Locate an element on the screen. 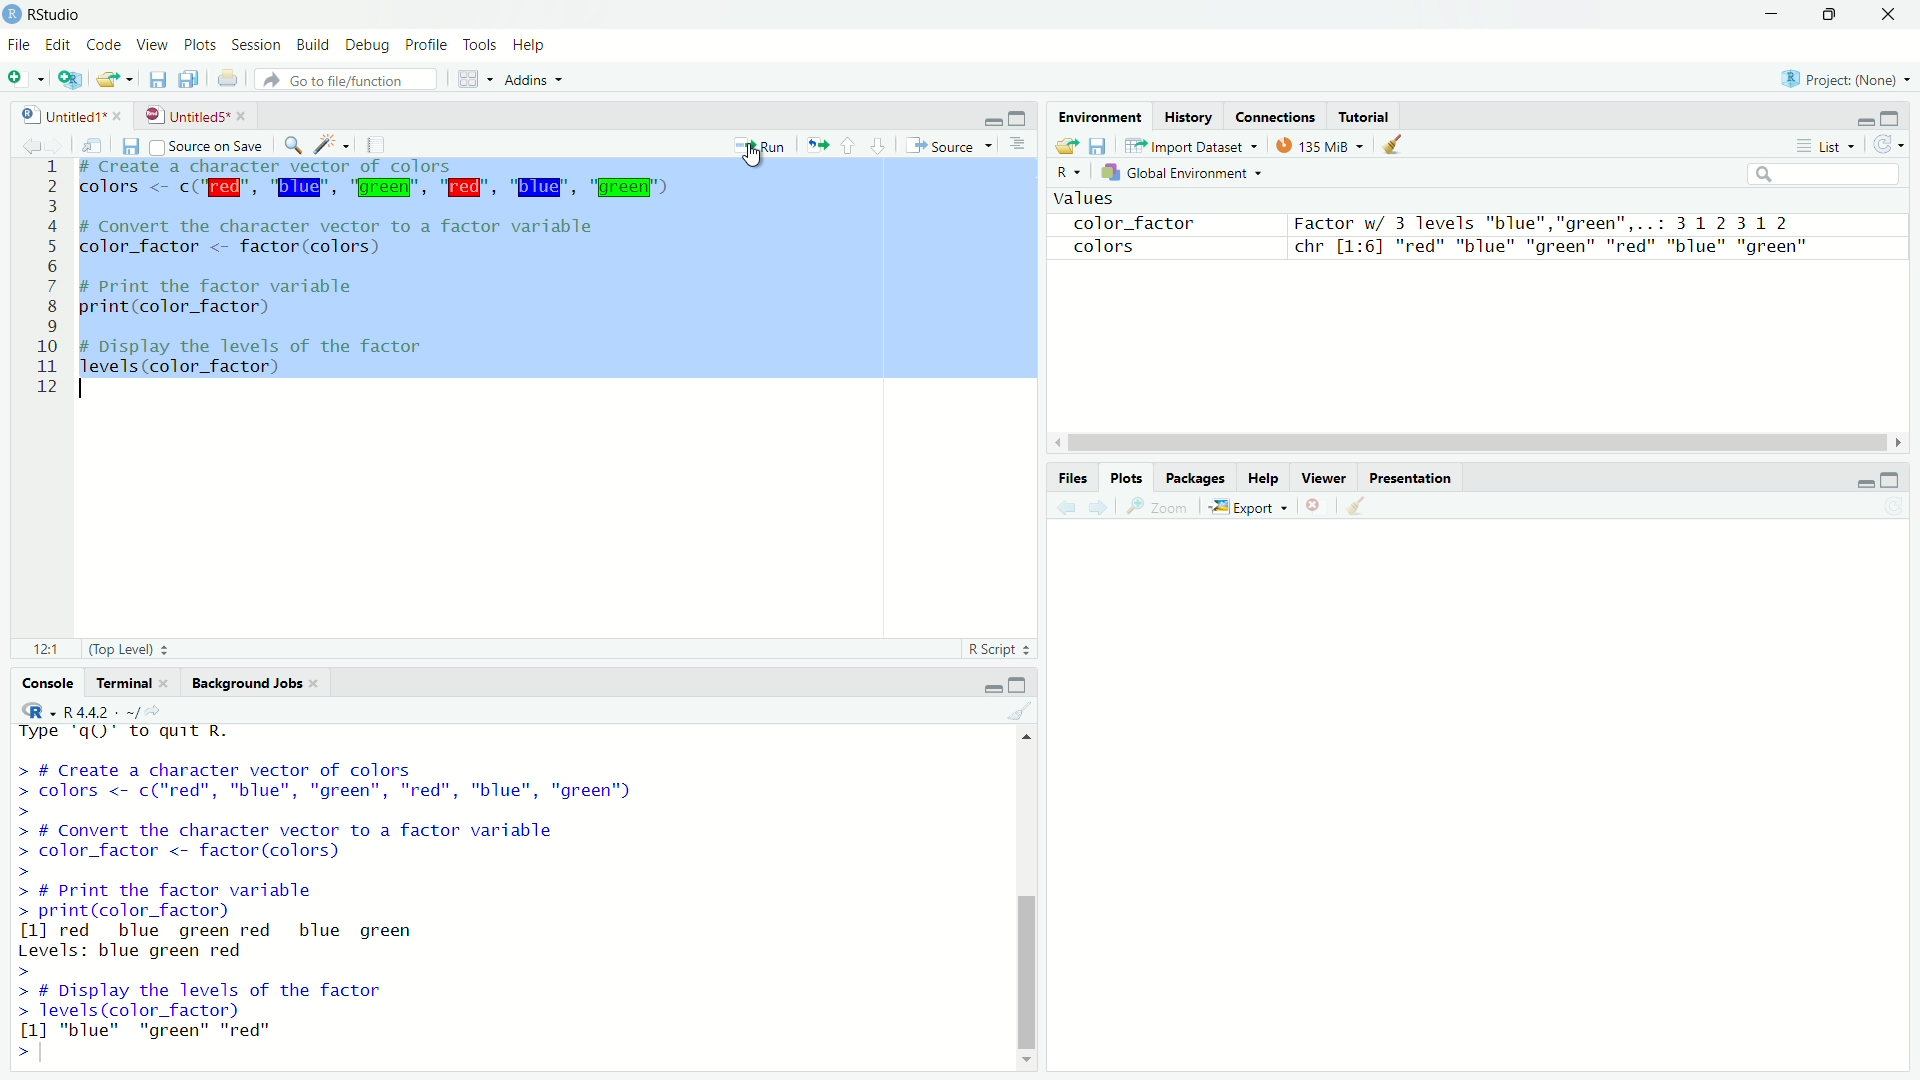 Image resolution: width=1920 pixels, height=1080 pixels. create a project is located at coordinates (75, 79).